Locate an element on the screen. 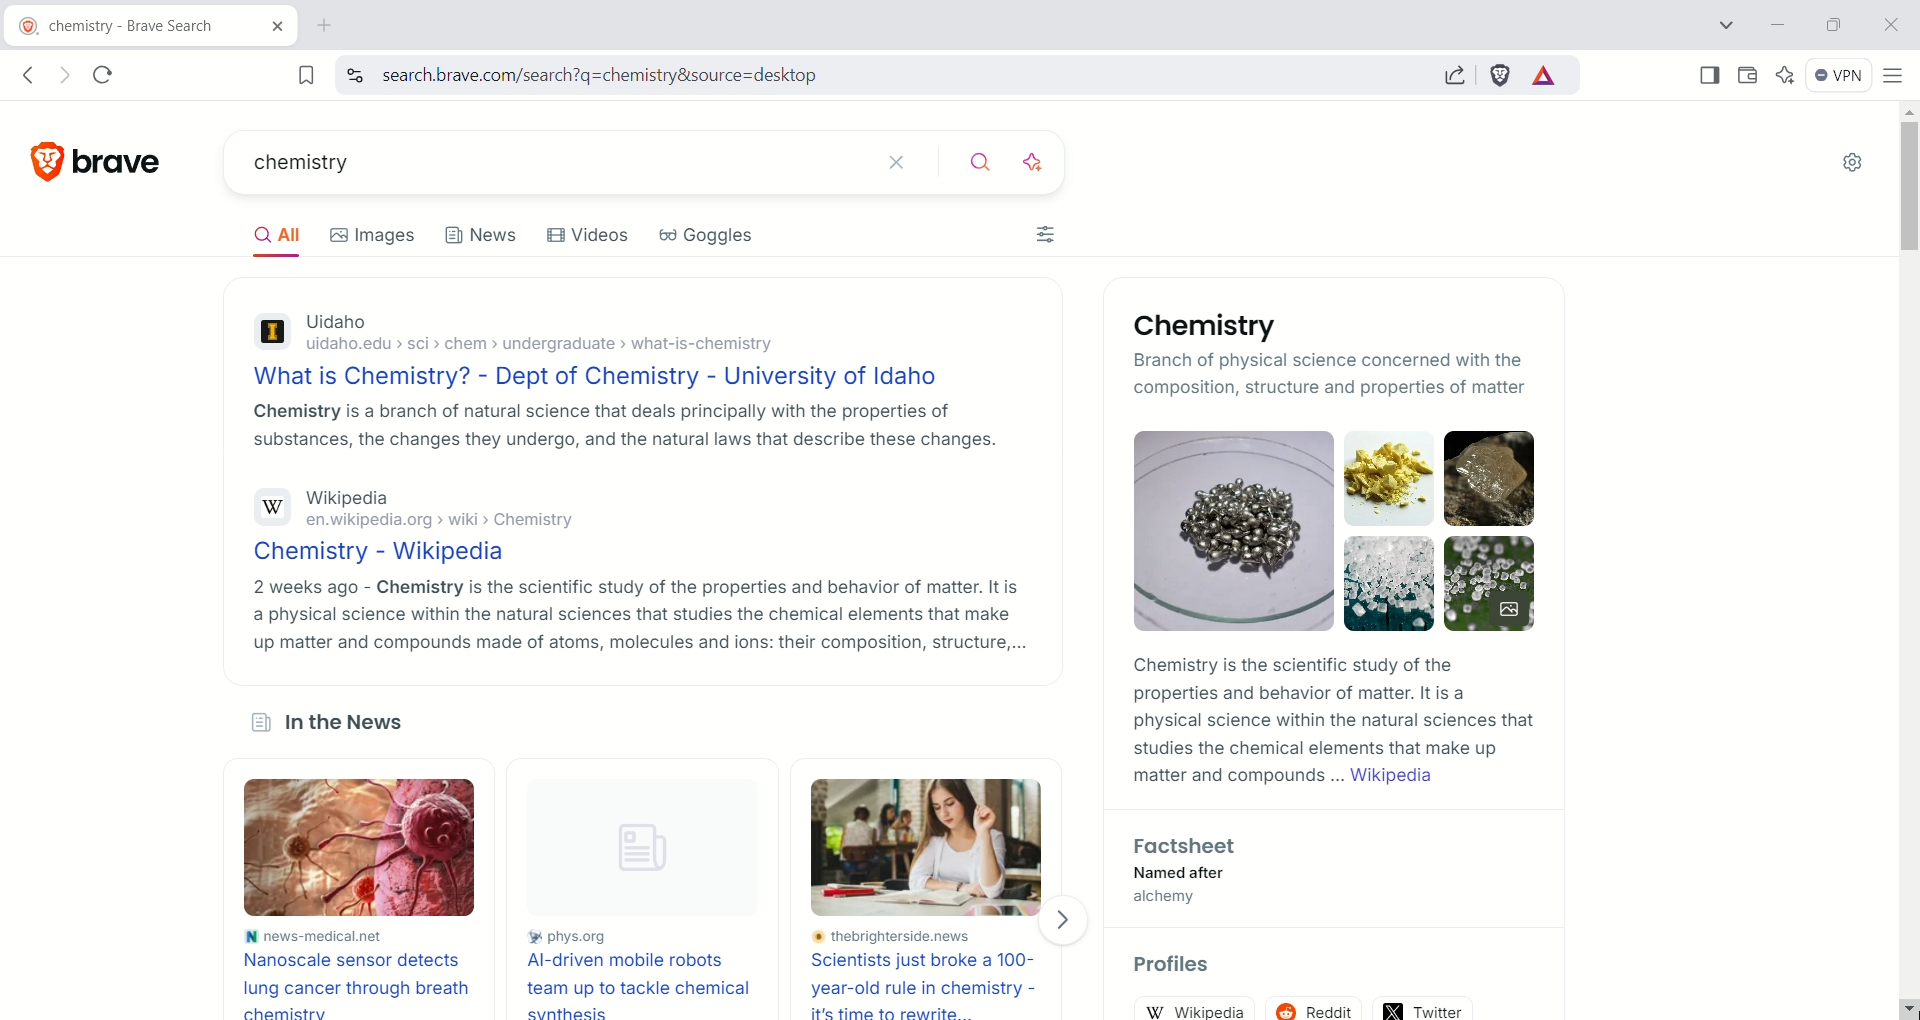 This screenshot has width=1920, height=1020. reddit is located at coordinates (1320, 1003).